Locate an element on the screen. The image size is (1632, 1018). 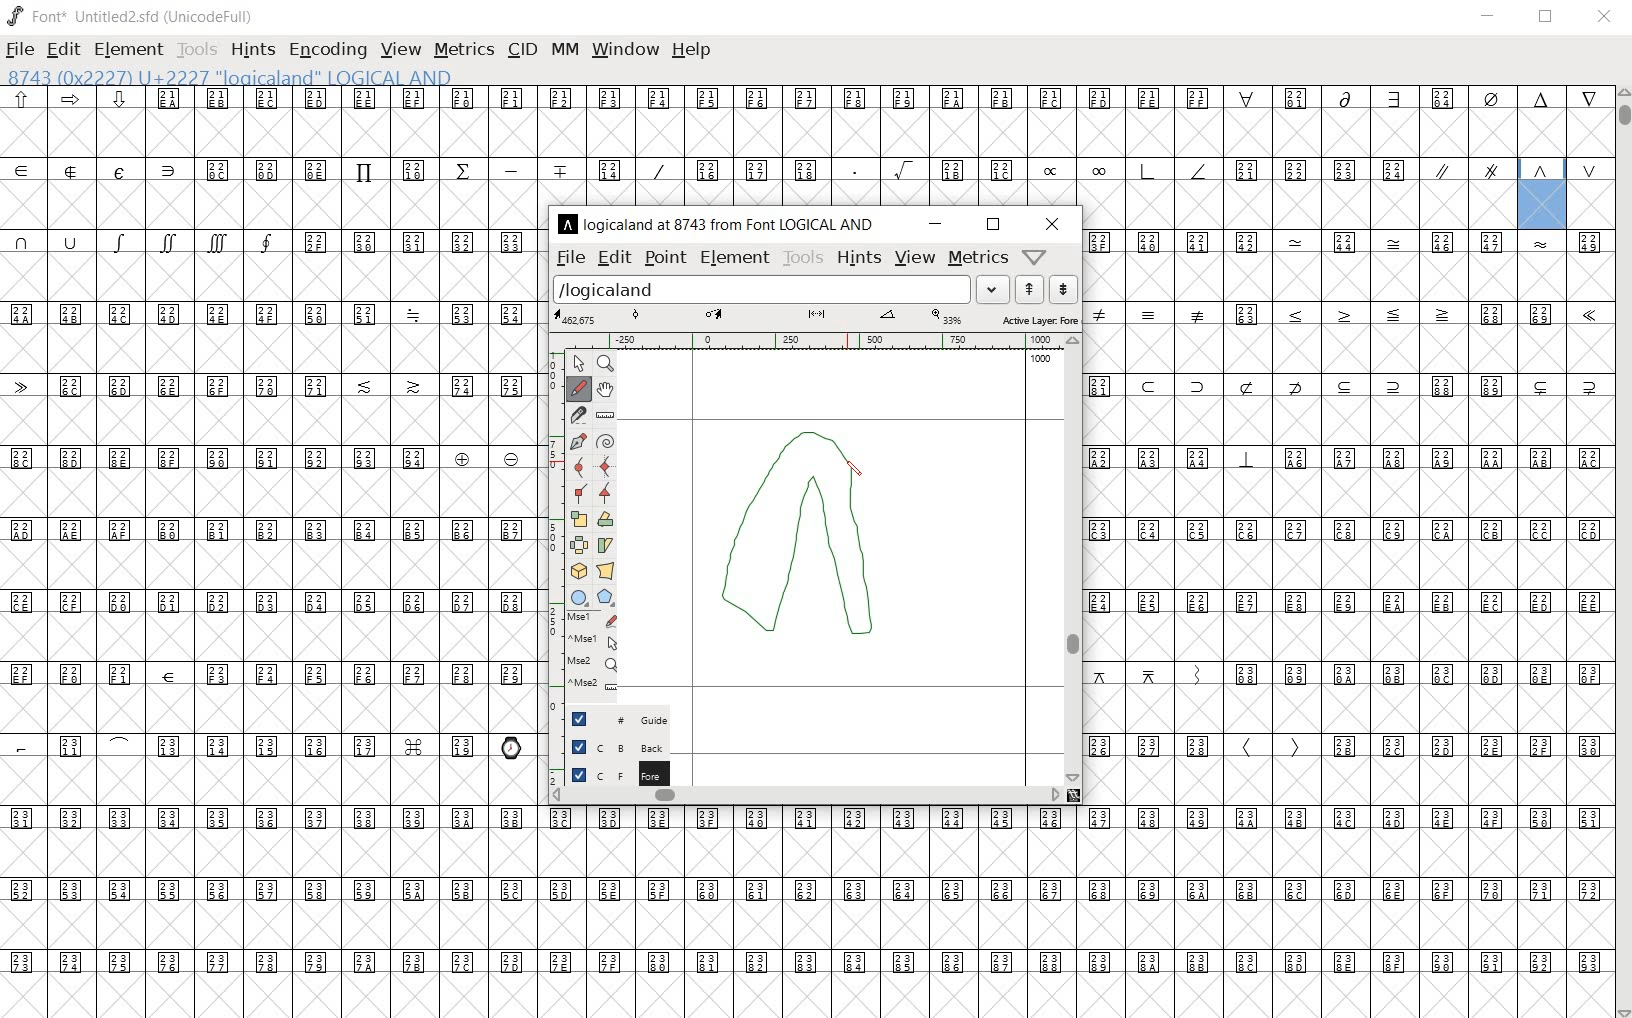
view is located at coordinates (400, 49).